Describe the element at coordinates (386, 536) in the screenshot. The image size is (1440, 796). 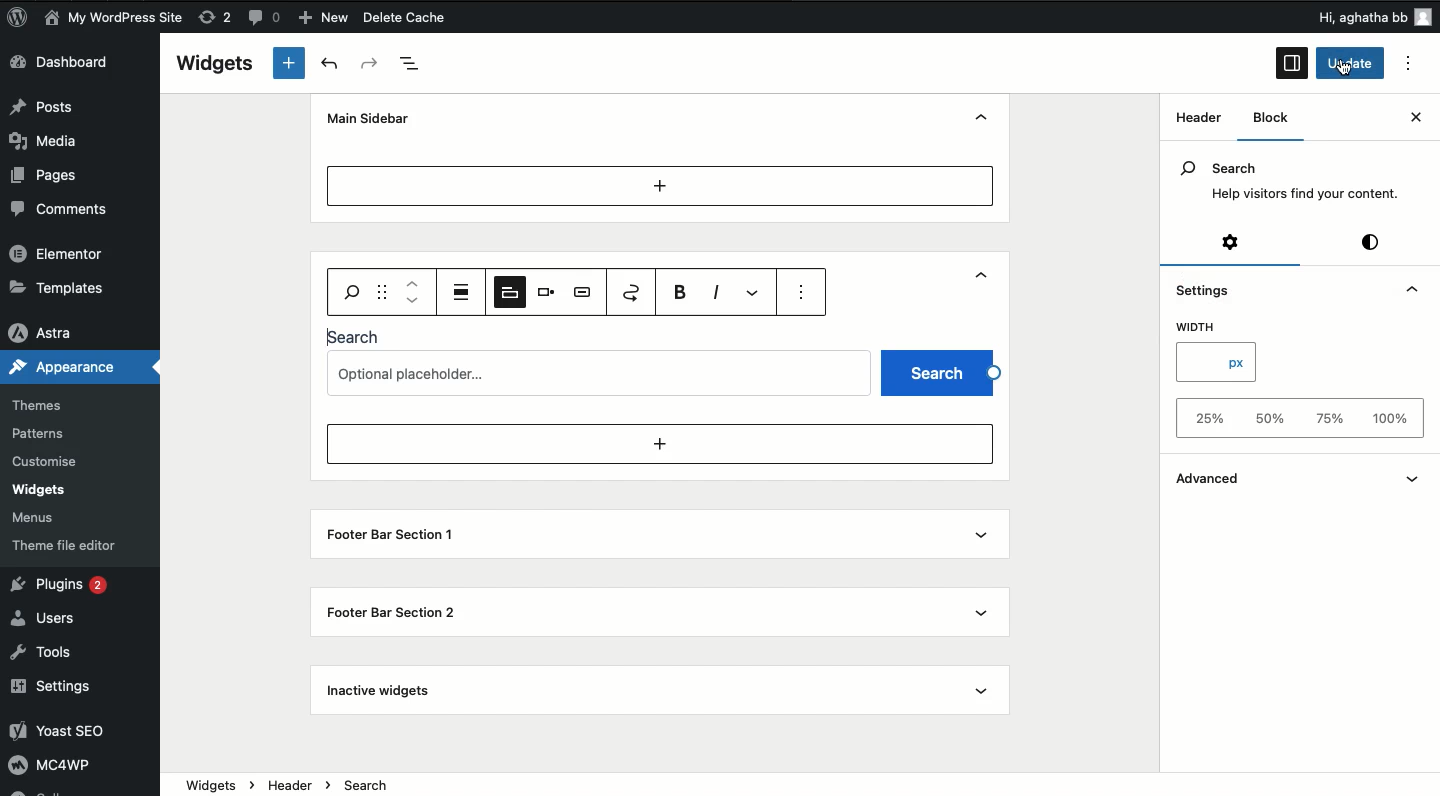
I see `Footer bar section 1` at that location.